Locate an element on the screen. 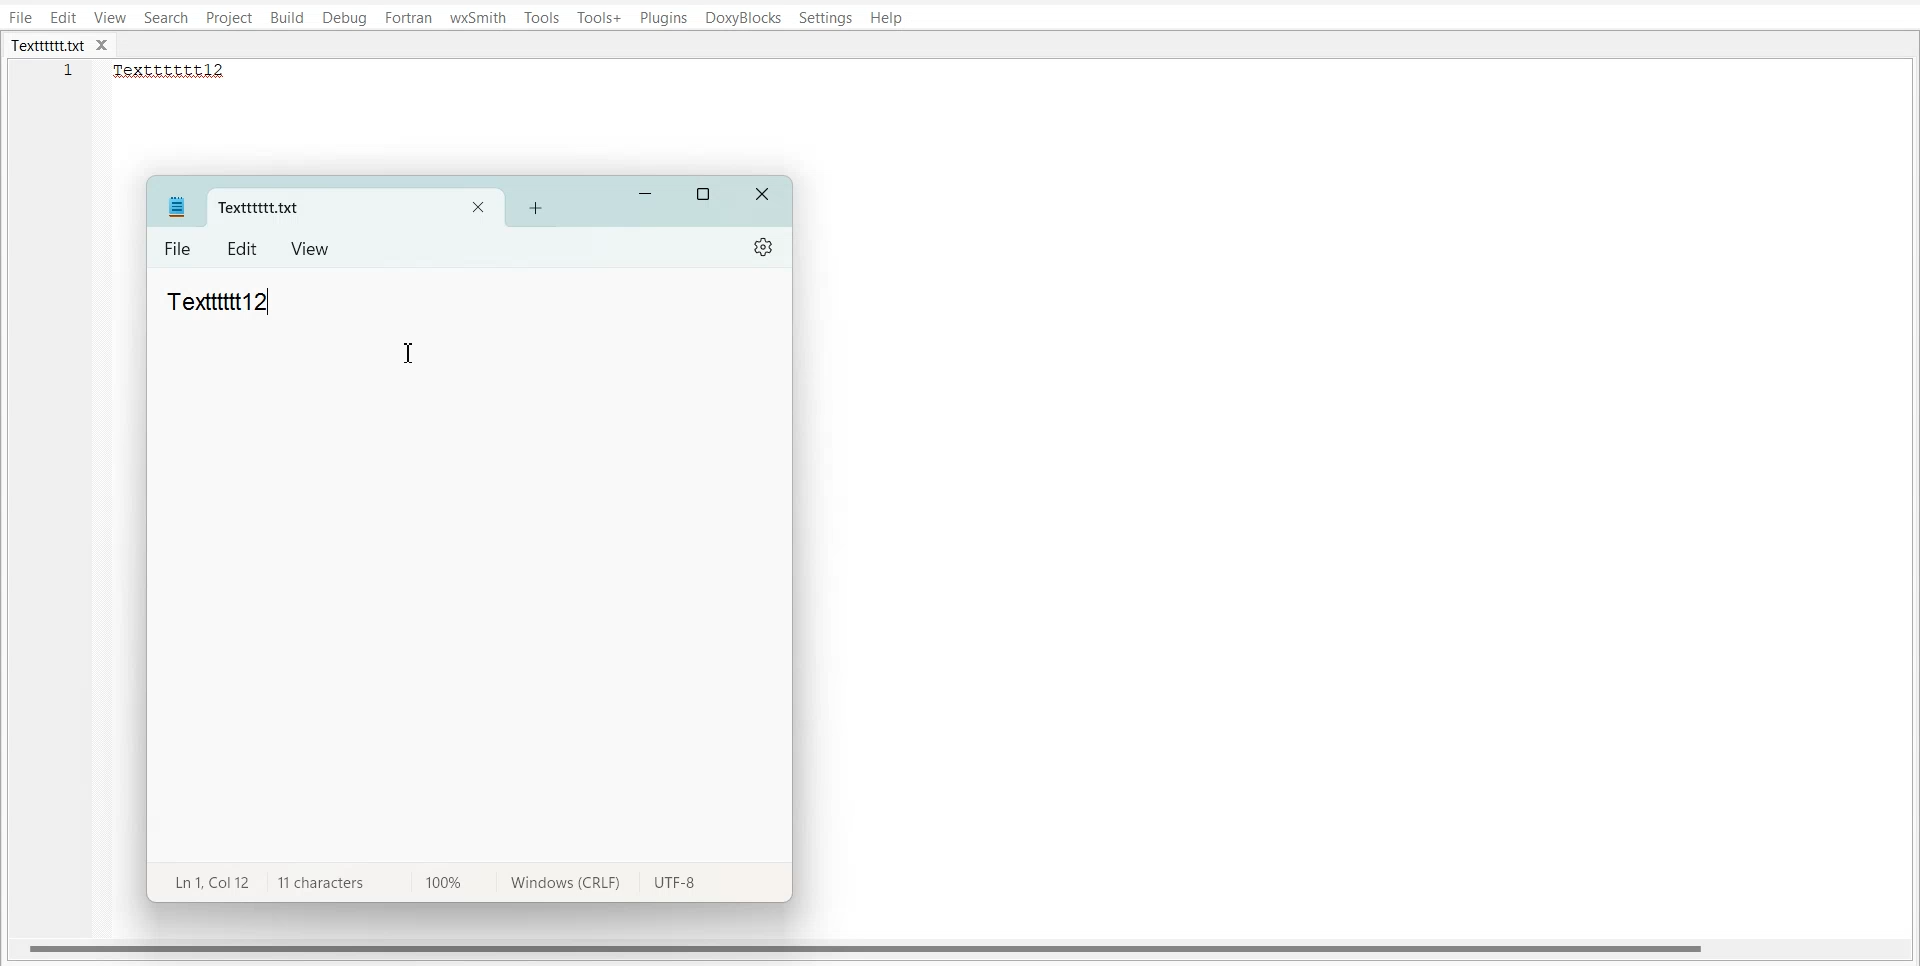  UTF-8 is located at coordinates (675, 885).